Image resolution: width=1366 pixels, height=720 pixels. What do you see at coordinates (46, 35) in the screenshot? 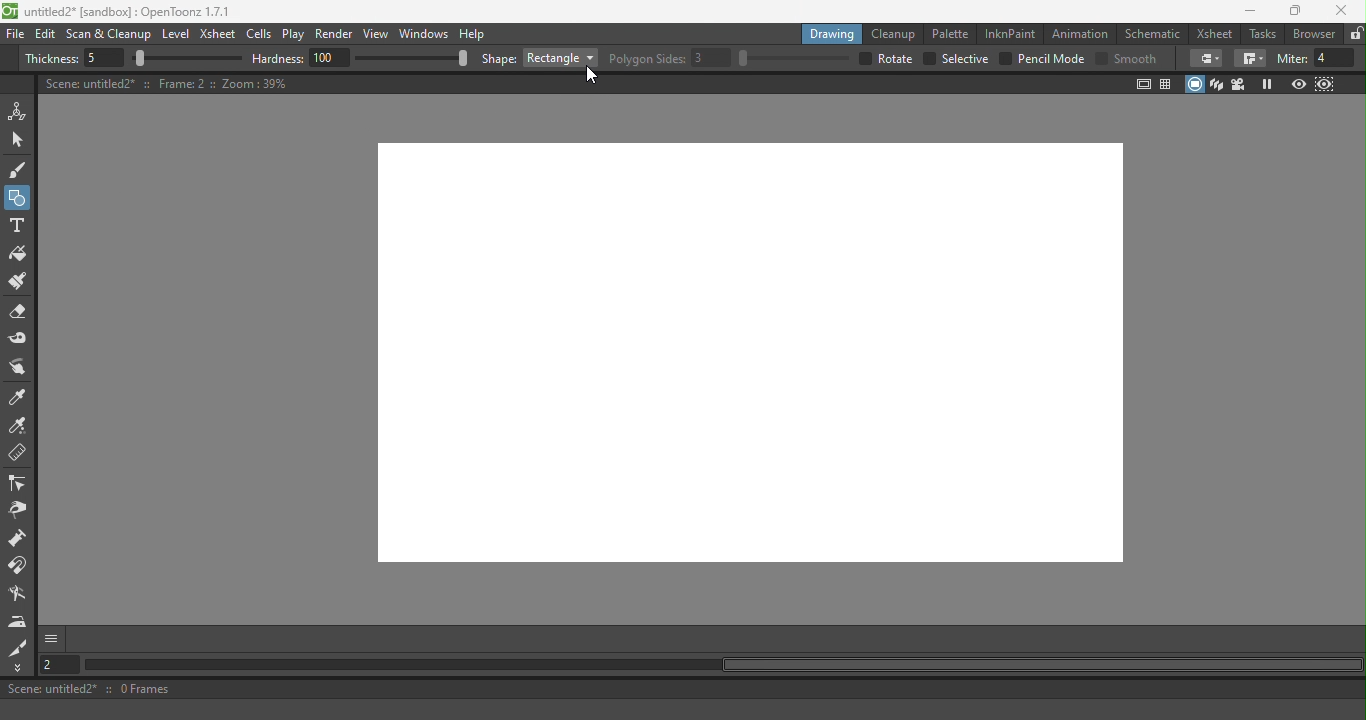
I see `Edit` at bounding box center [46, 35].